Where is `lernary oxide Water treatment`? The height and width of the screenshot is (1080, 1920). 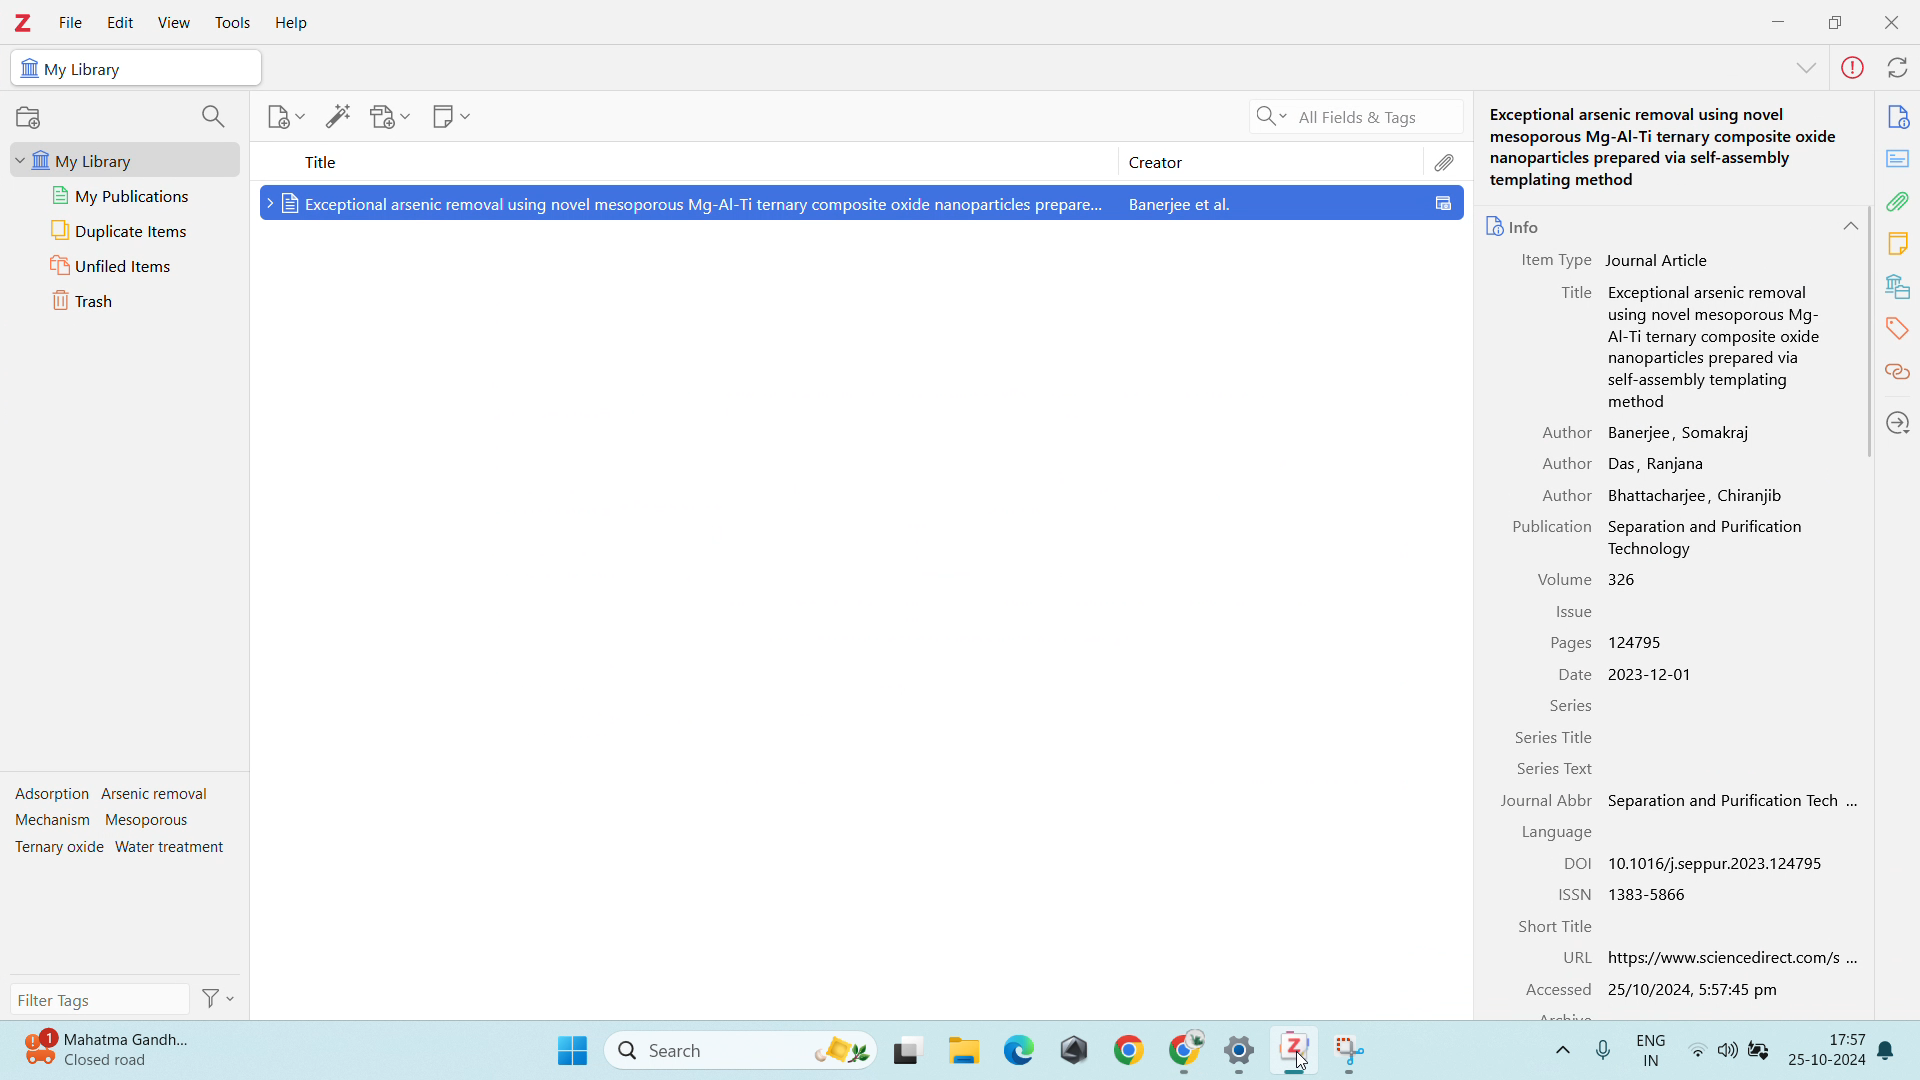
lernary oxide Water treatment is located at coordinates (116, 848).